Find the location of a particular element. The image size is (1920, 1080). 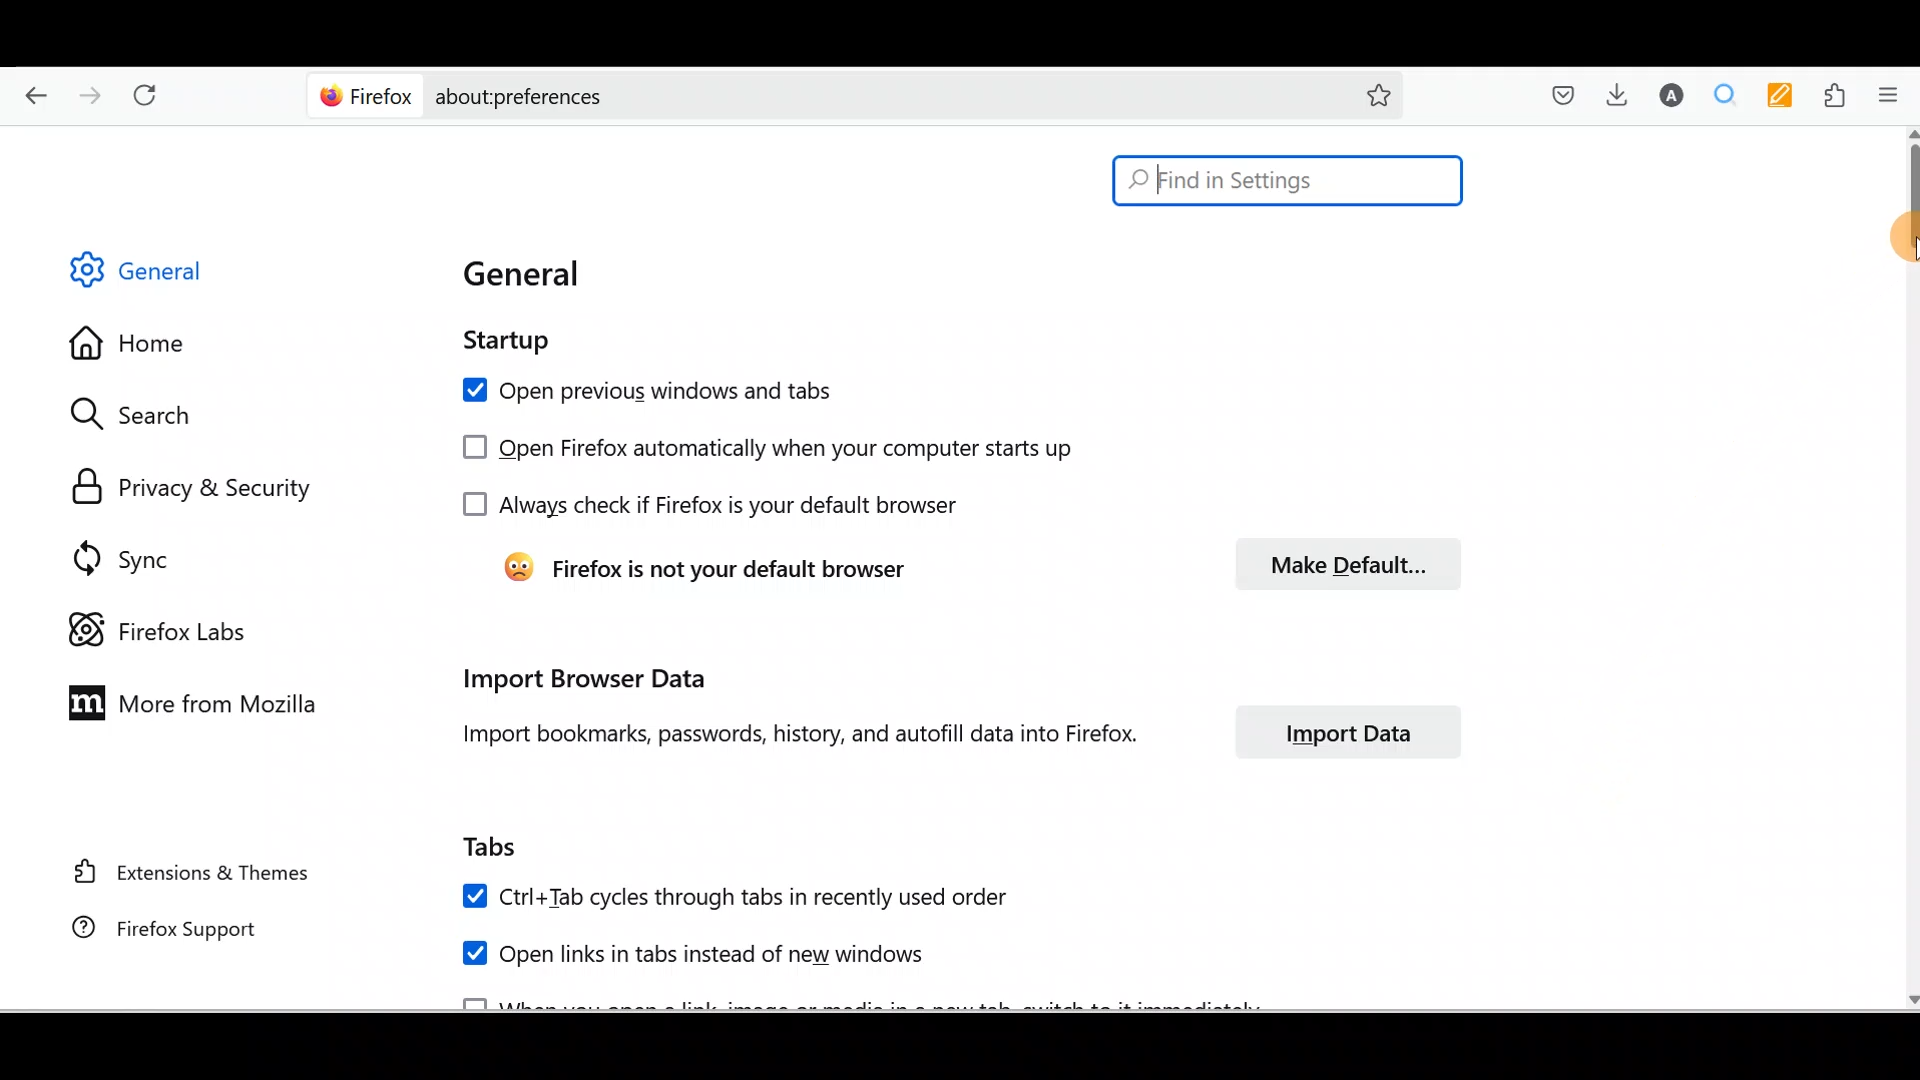

Open links in tabs instead of new windows is located at coordinates (687, 952).